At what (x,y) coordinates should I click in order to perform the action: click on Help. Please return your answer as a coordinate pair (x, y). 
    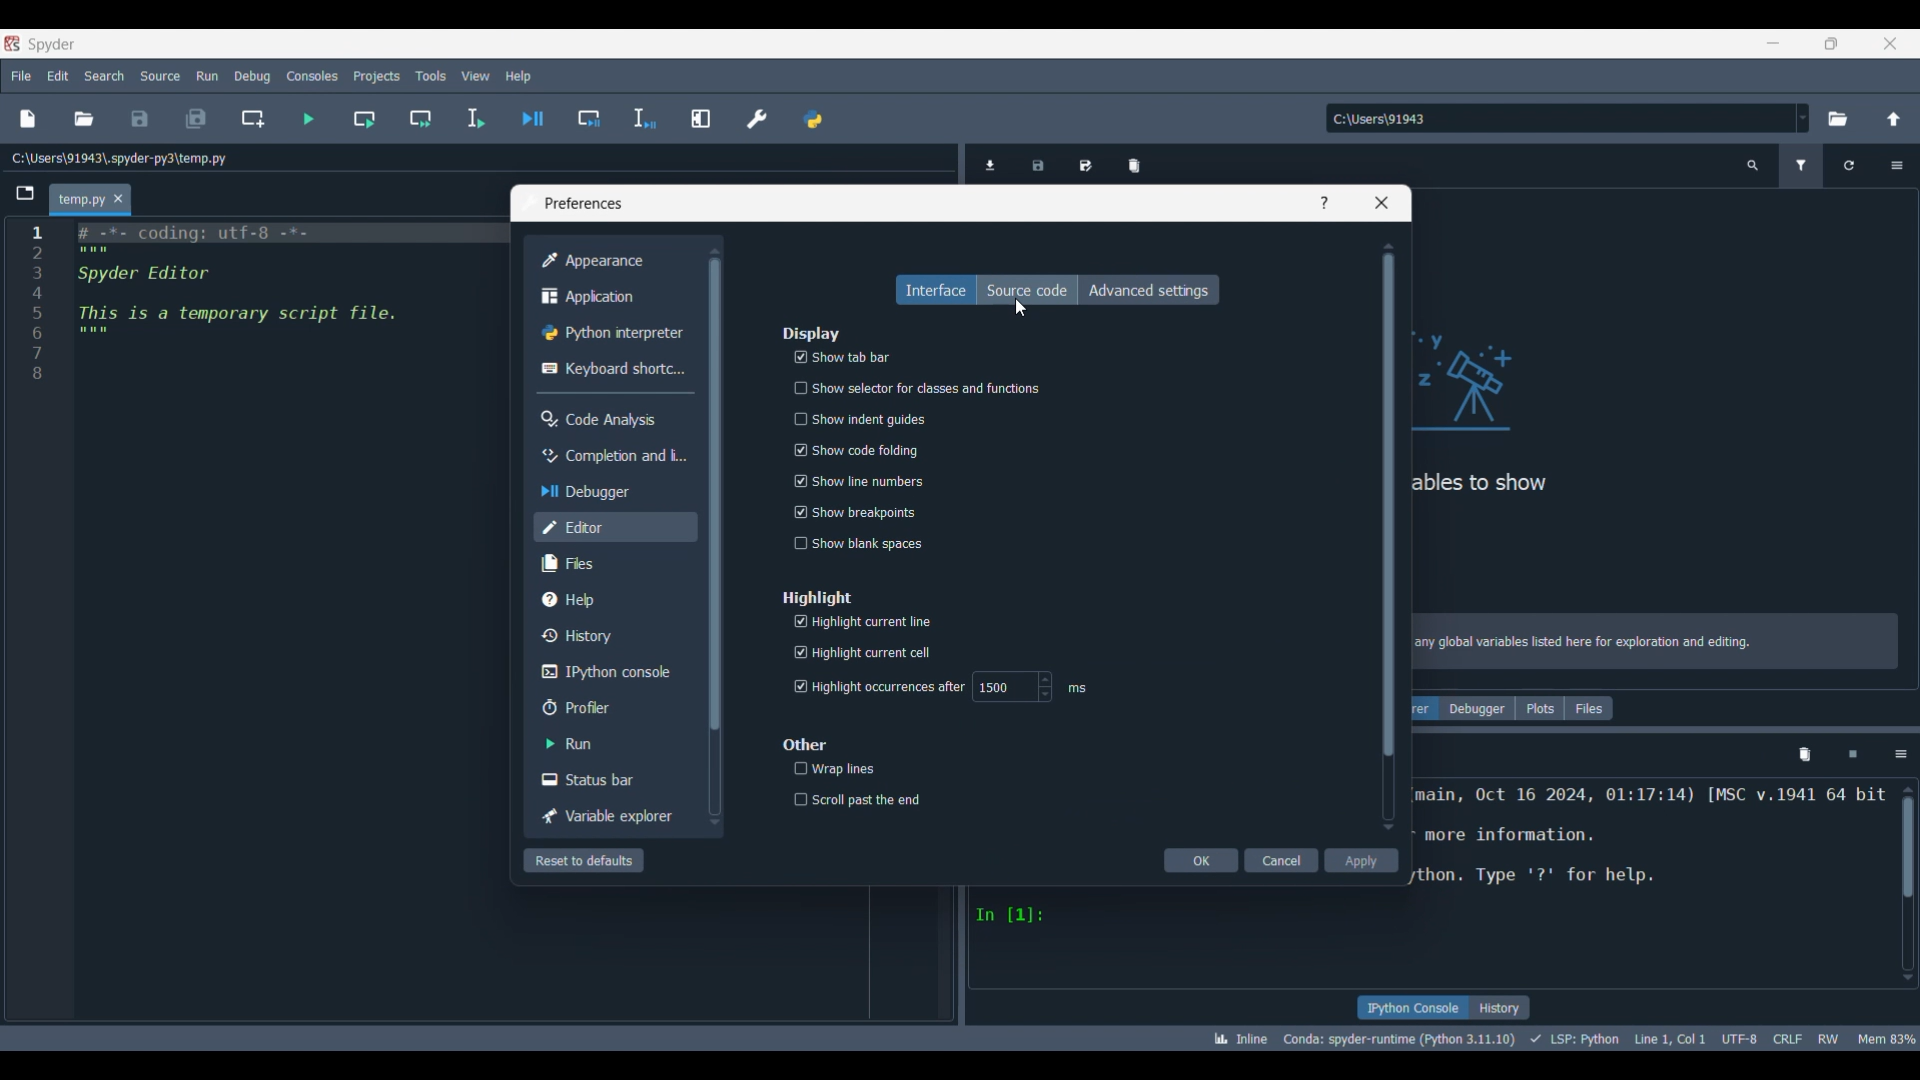
    Looking at the image, I should click on (1324, 202).